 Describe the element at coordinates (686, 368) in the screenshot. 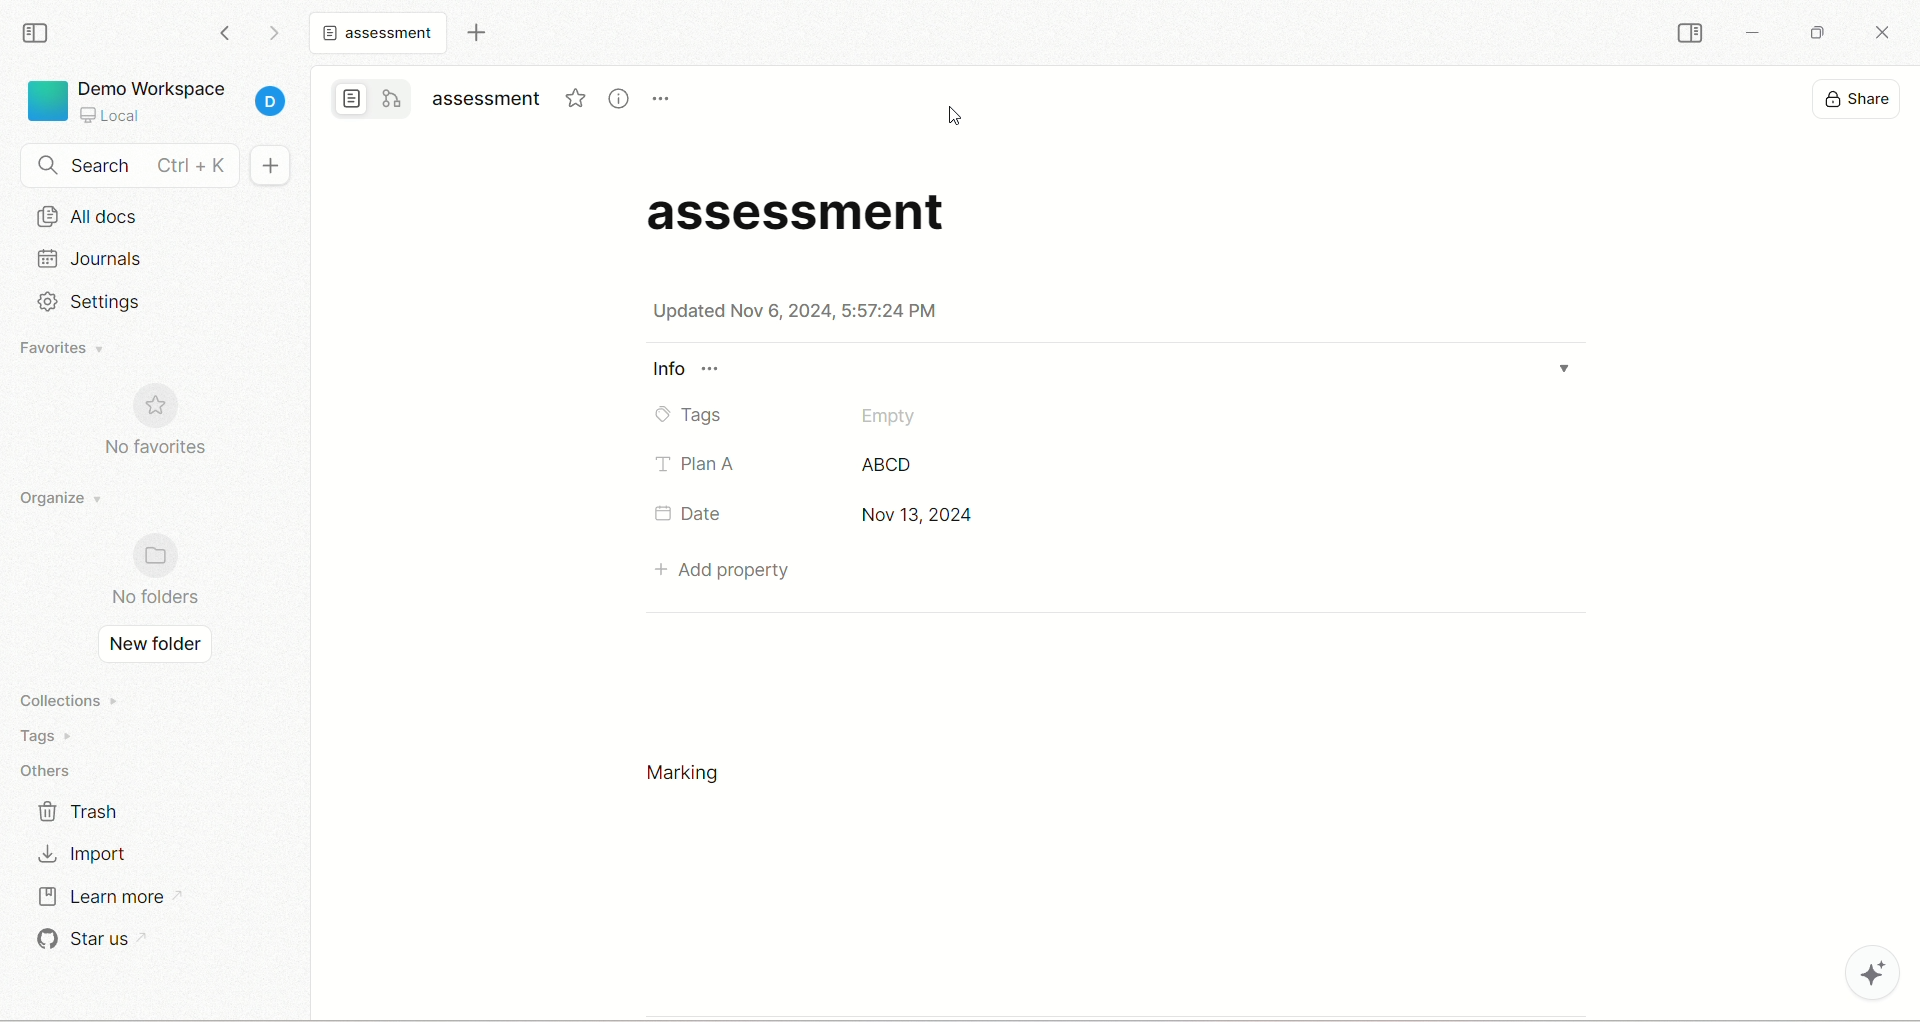

I see `info` at that location.